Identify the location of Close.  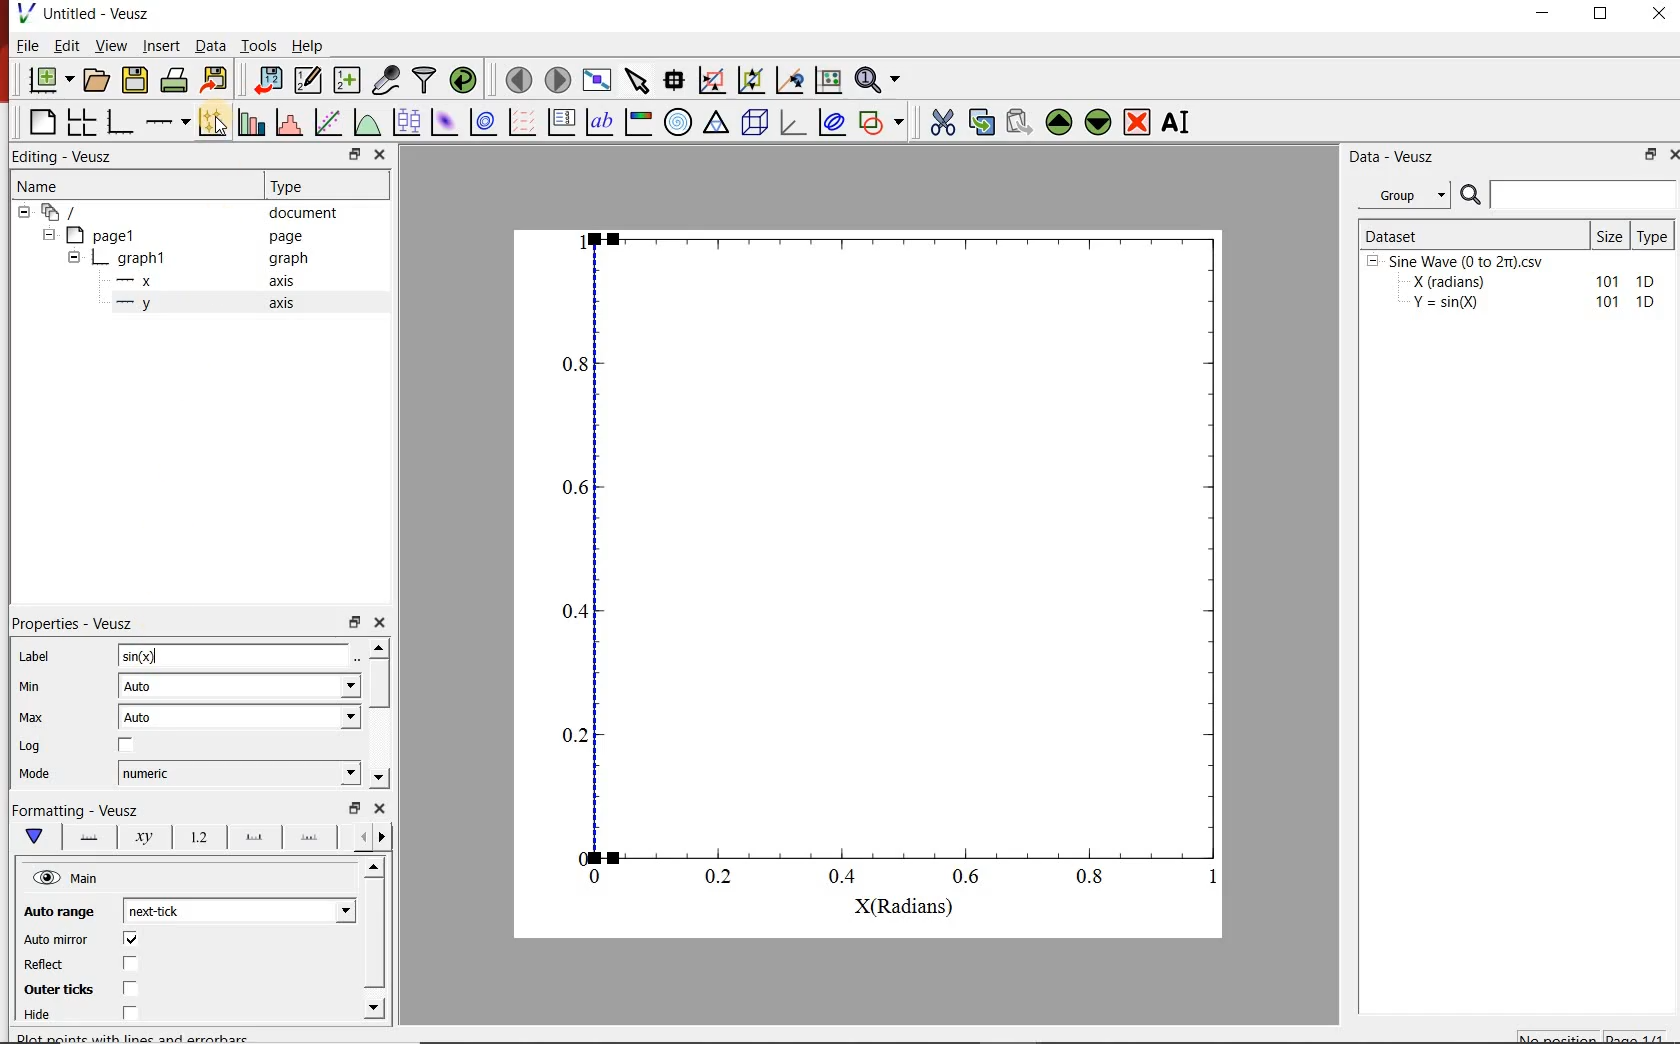
(381, 620).